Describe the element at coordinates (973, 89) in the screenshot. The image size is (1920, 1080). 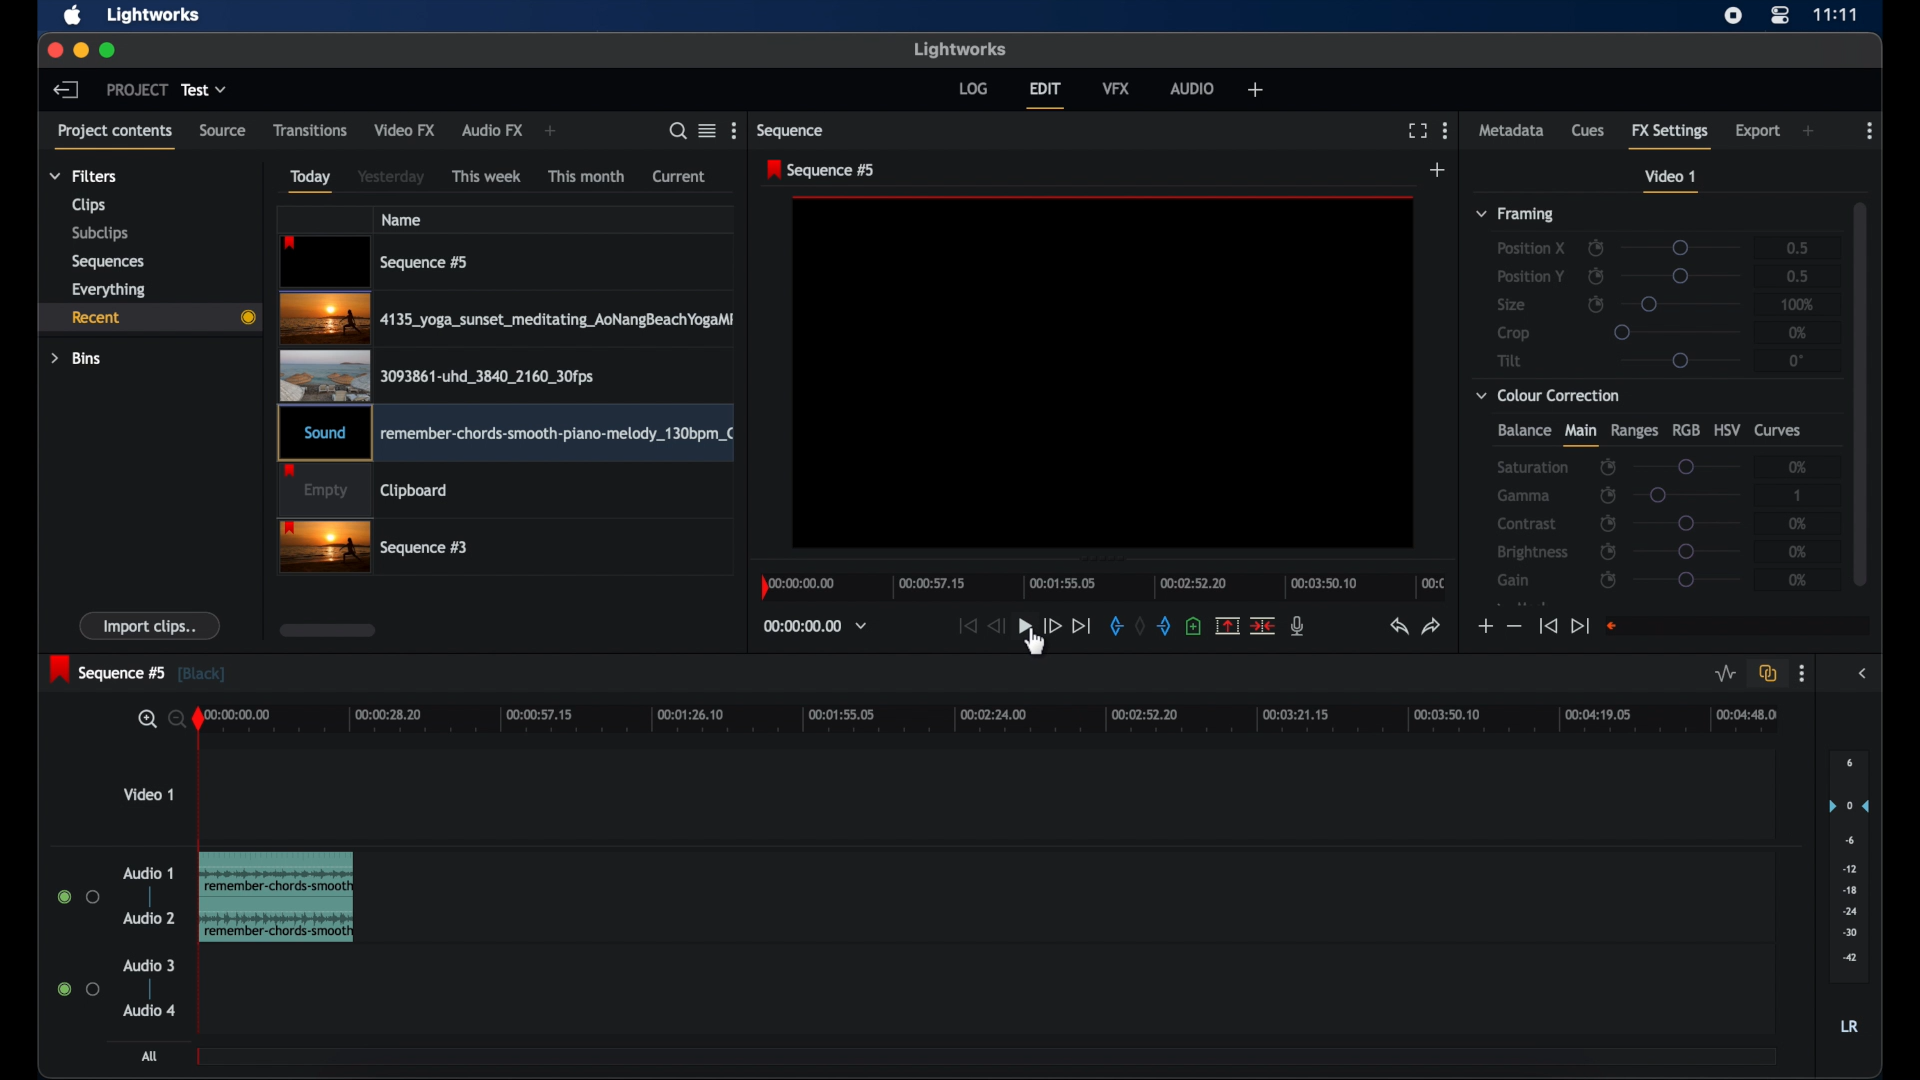
I see `log` at that location.